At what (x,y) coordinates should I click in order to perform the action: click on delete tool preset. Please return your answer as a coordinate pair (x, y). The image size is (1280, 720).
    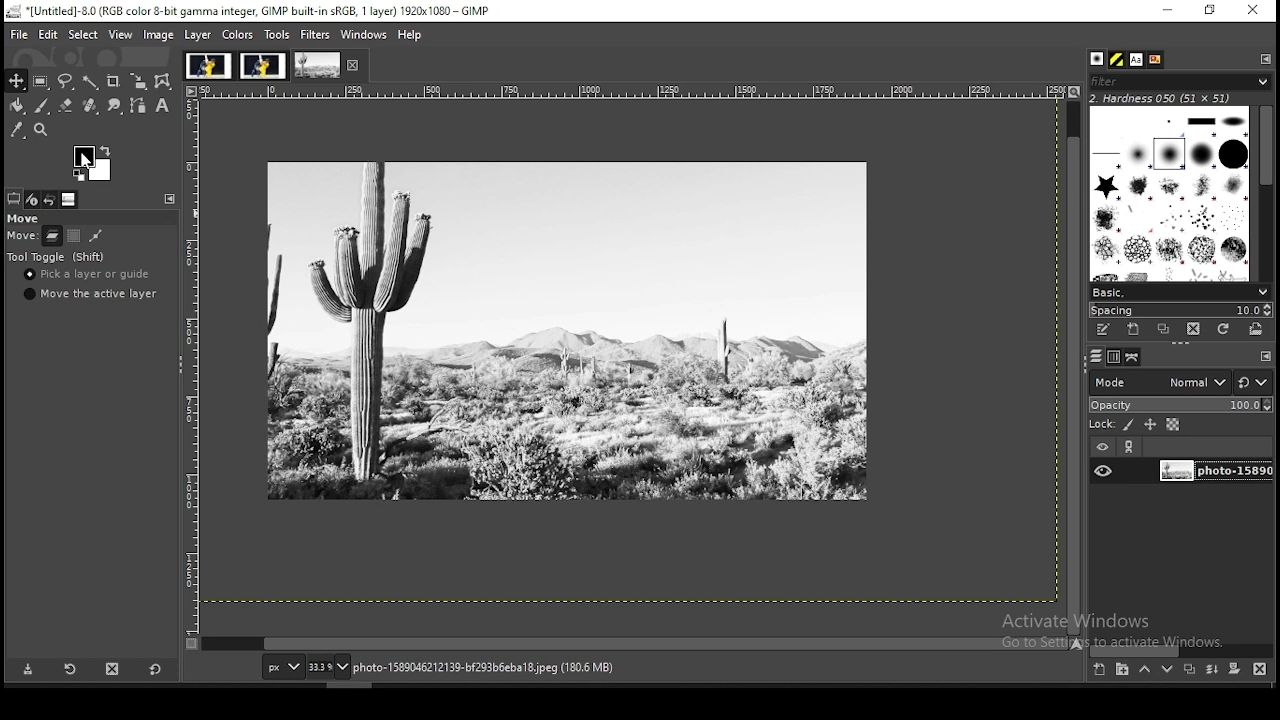
    Looking at the image, I should click on (112, 669).